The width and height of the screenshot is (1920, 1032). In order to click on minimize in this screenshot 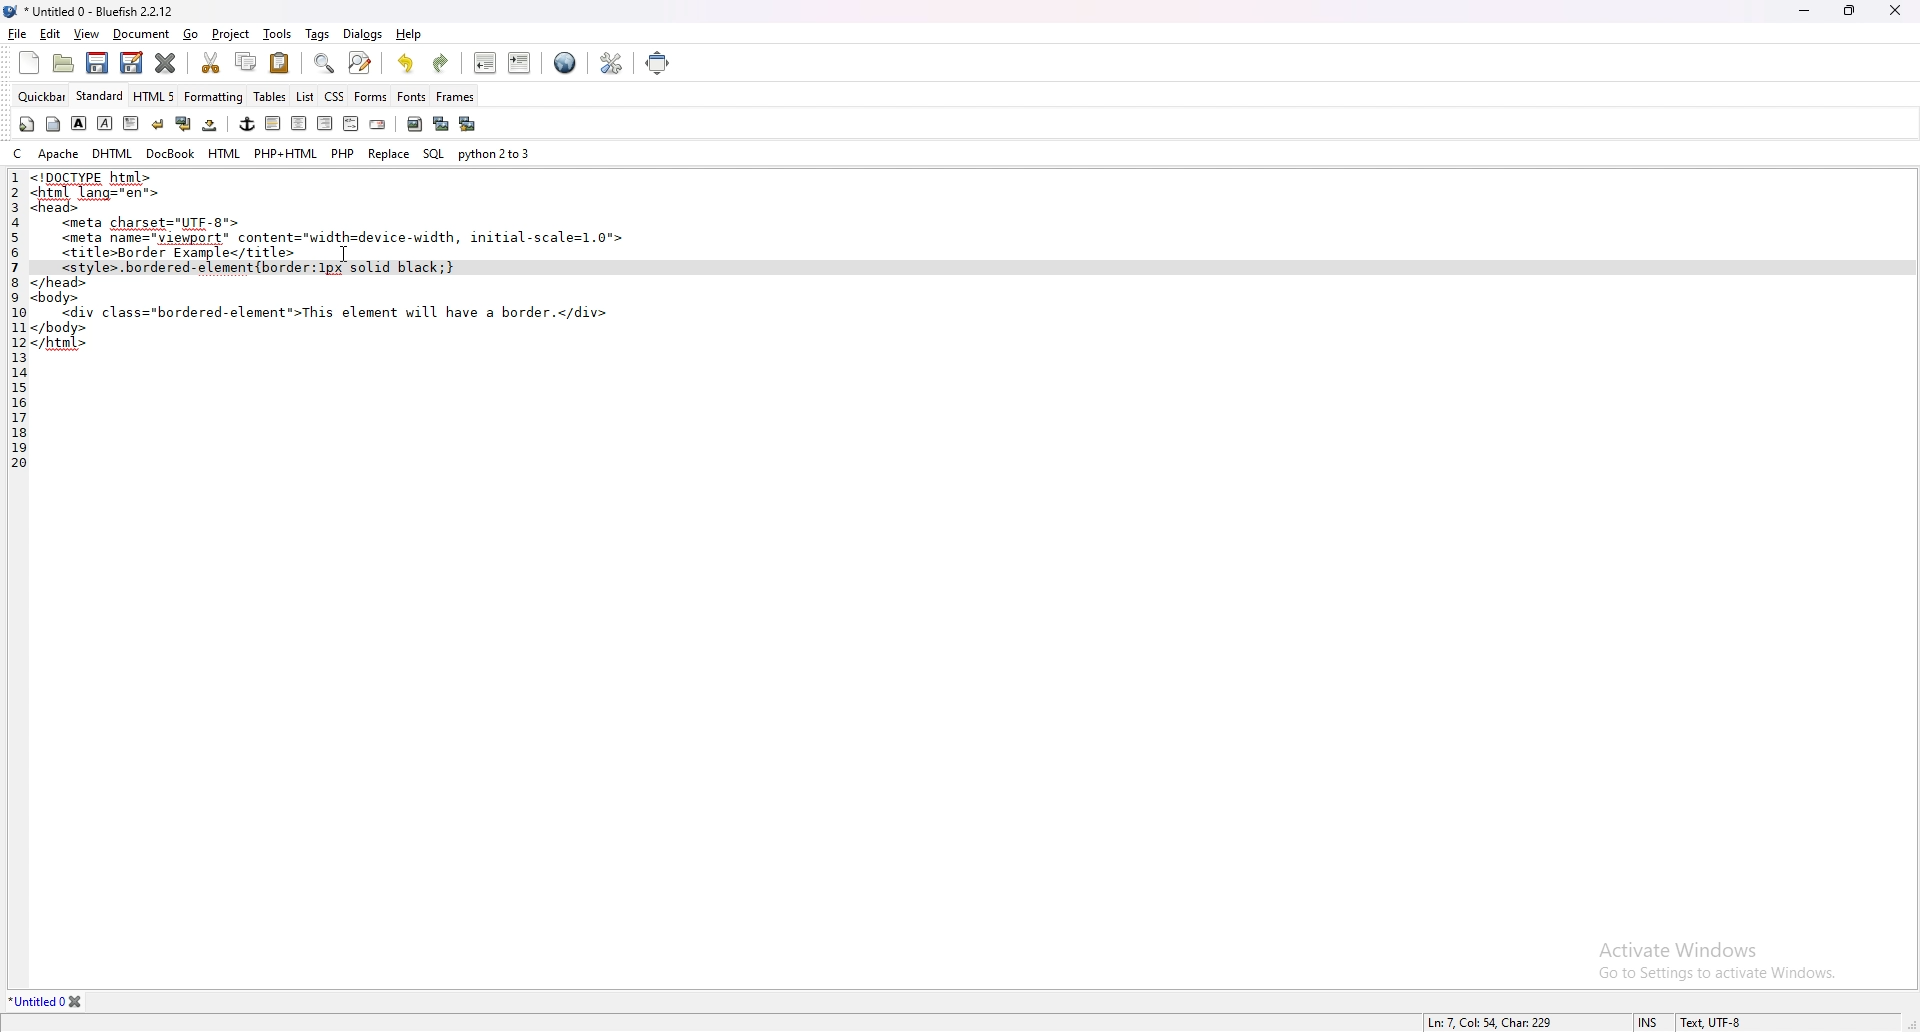, I will do `click(1807, 10)`.